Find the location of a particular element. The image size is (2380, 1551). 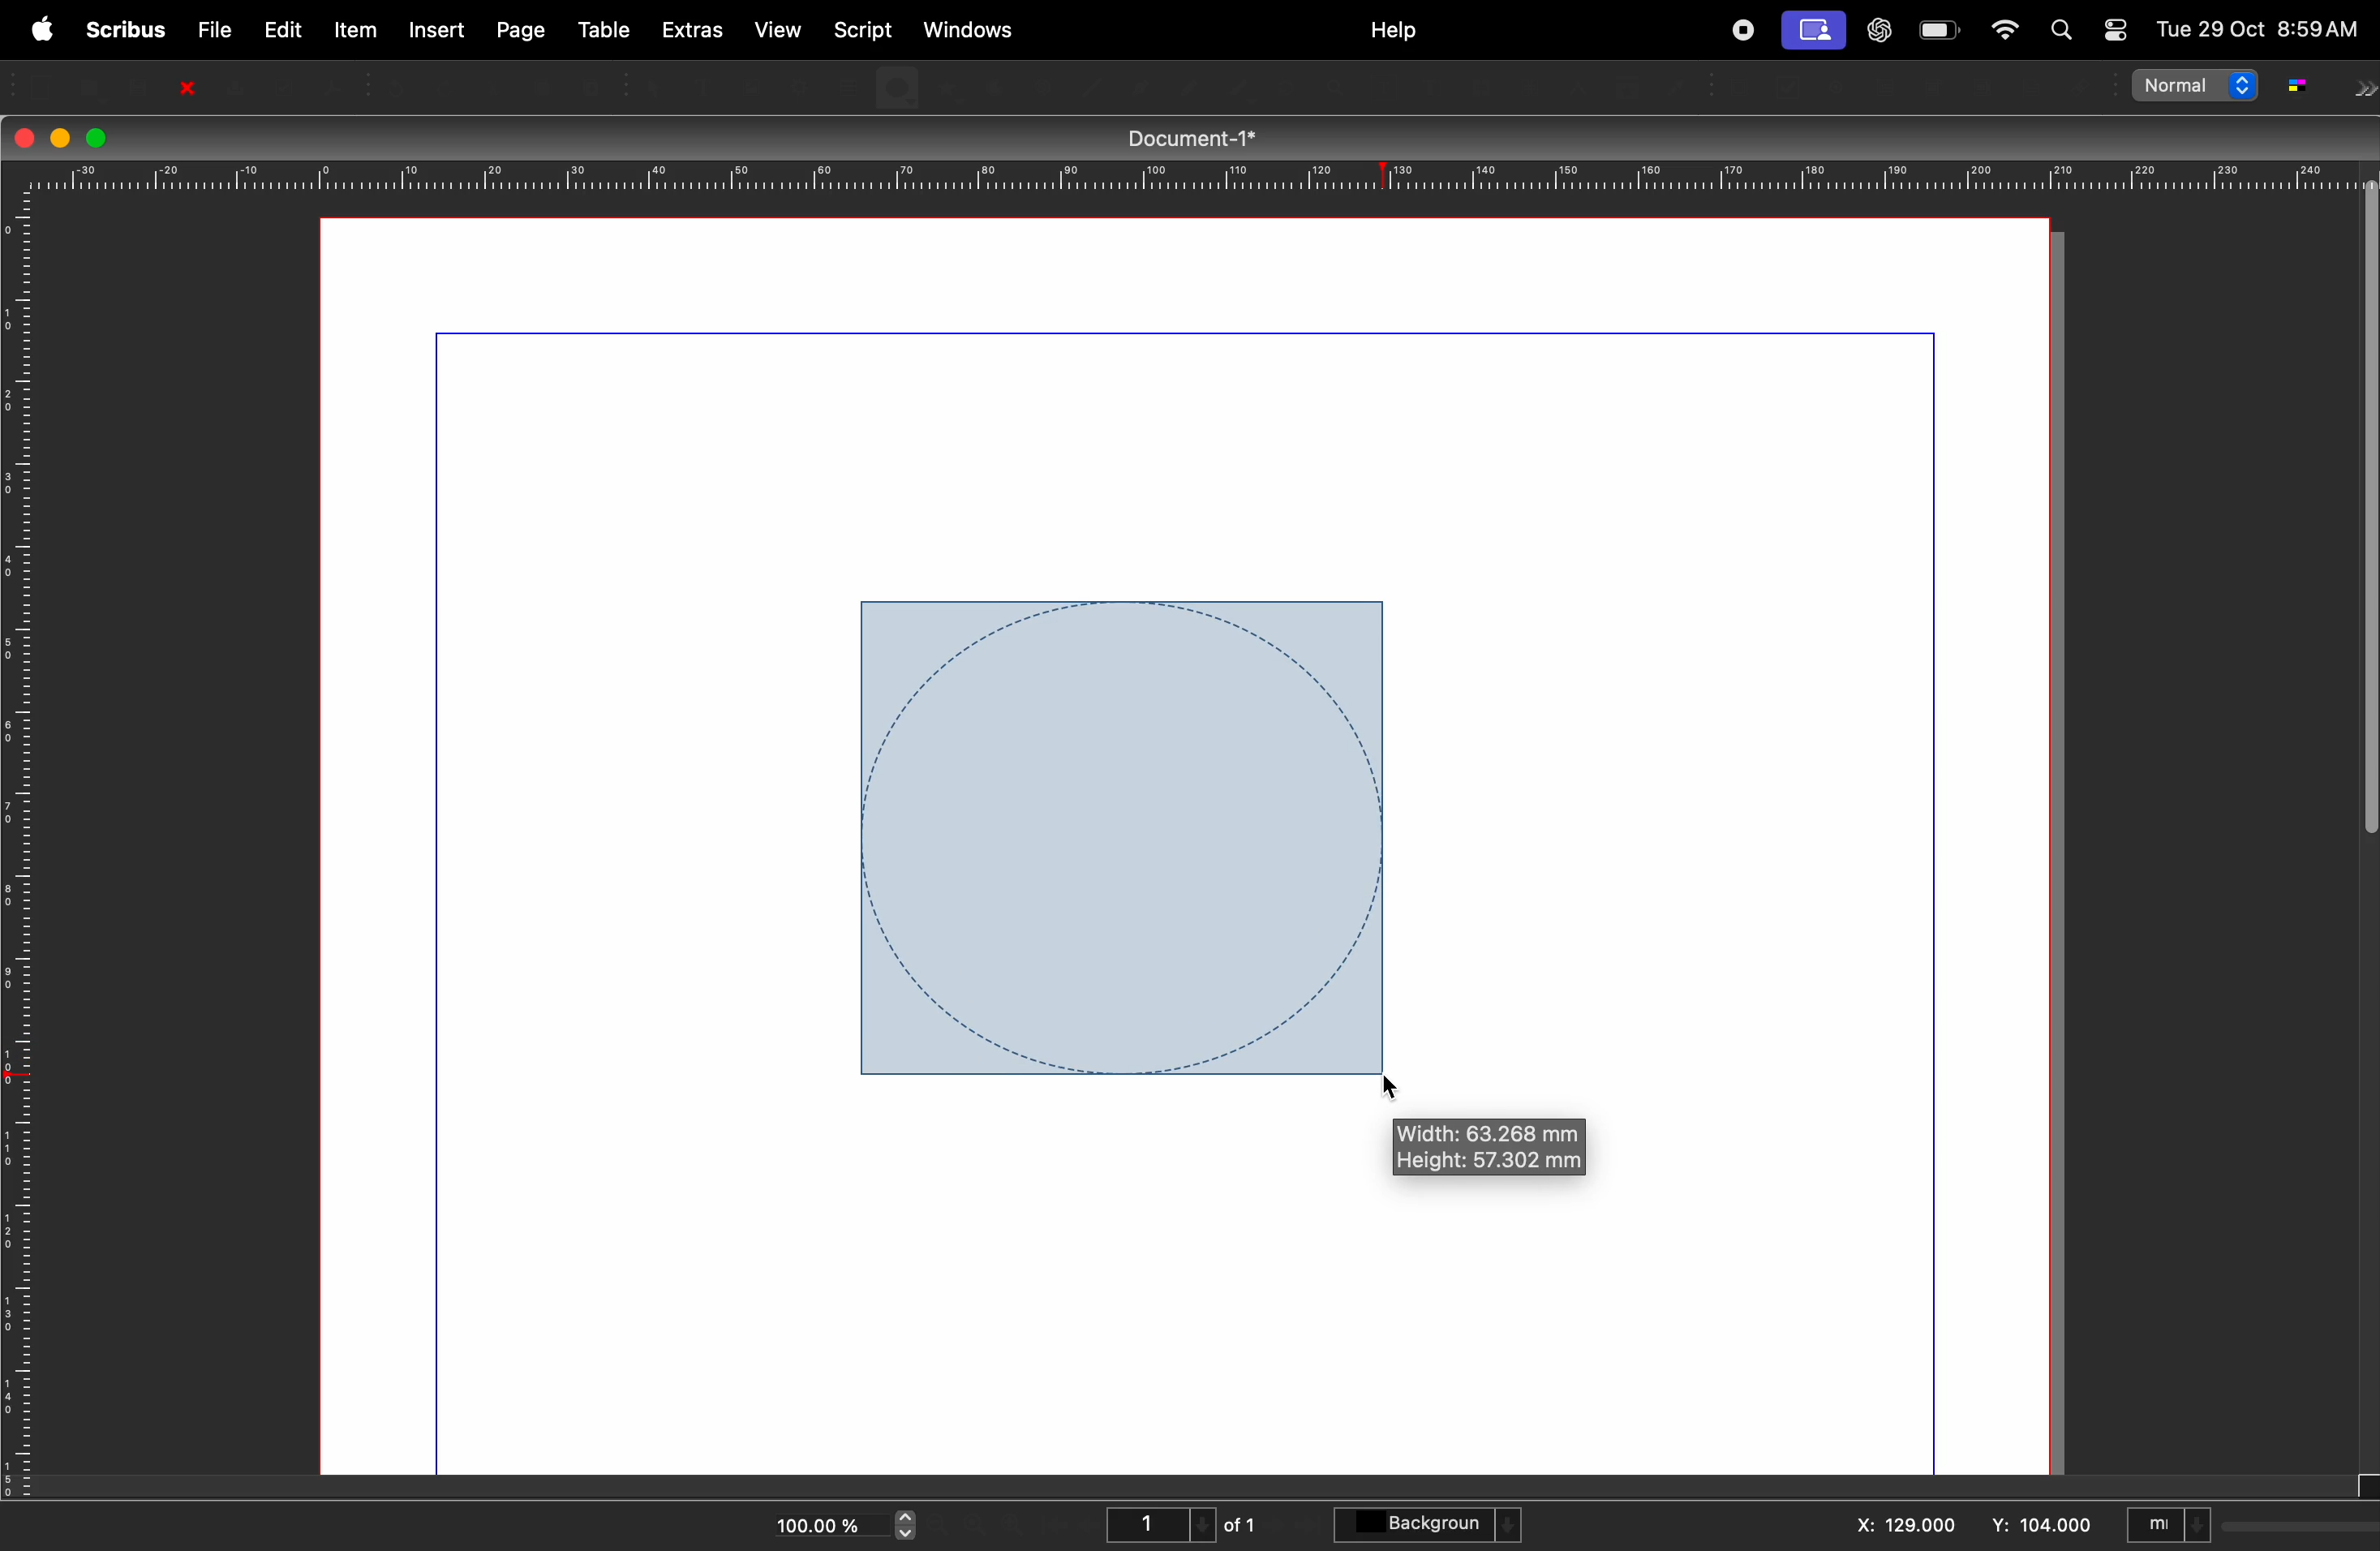

PDF text field is located at coordinates (1889, 87).